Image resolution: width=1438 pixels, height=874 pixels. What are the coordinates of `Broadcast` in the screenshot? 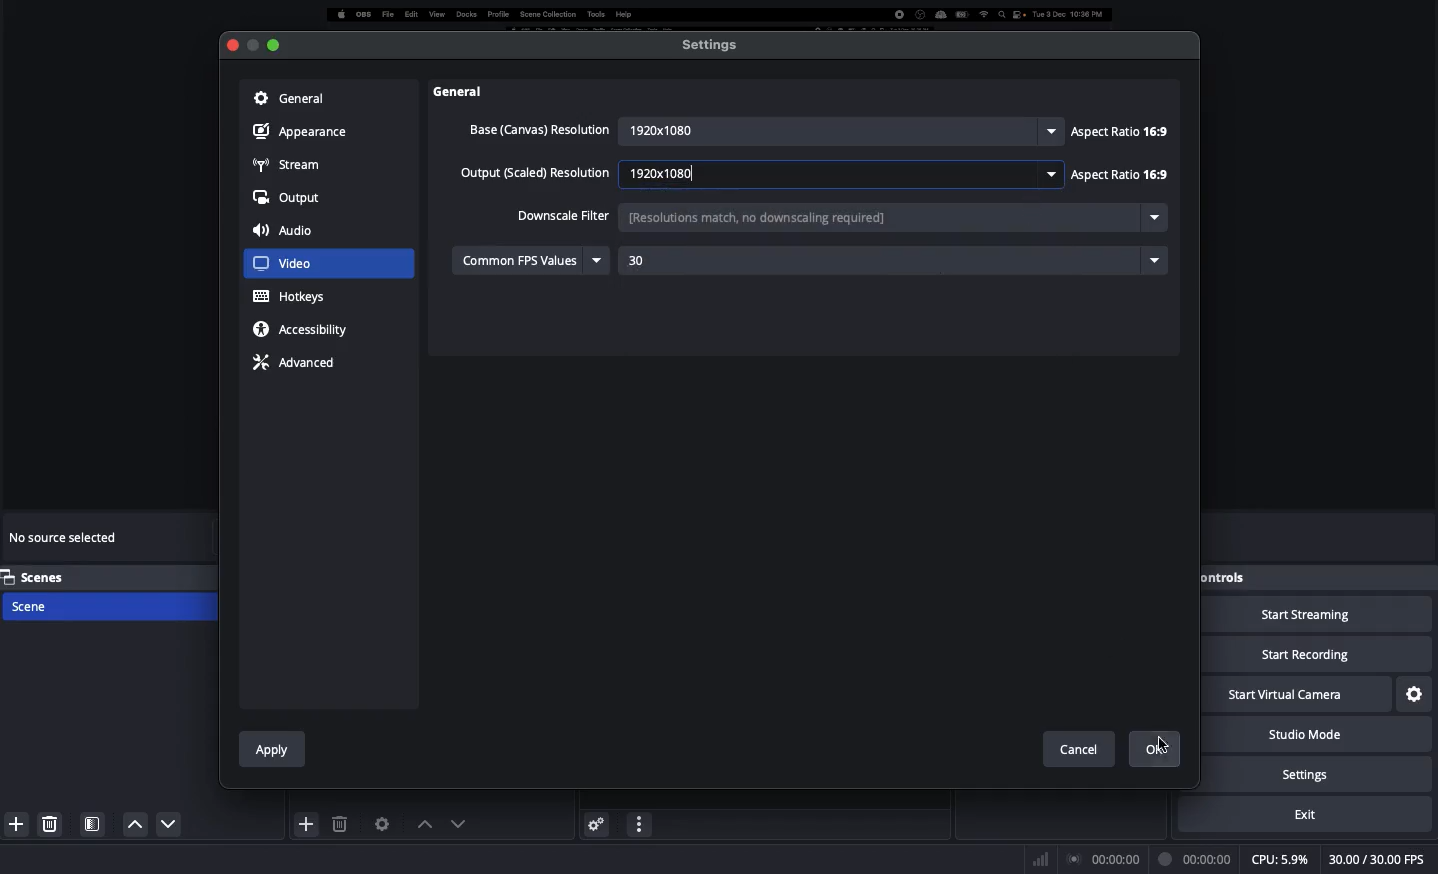 It's located at (1105, 859).